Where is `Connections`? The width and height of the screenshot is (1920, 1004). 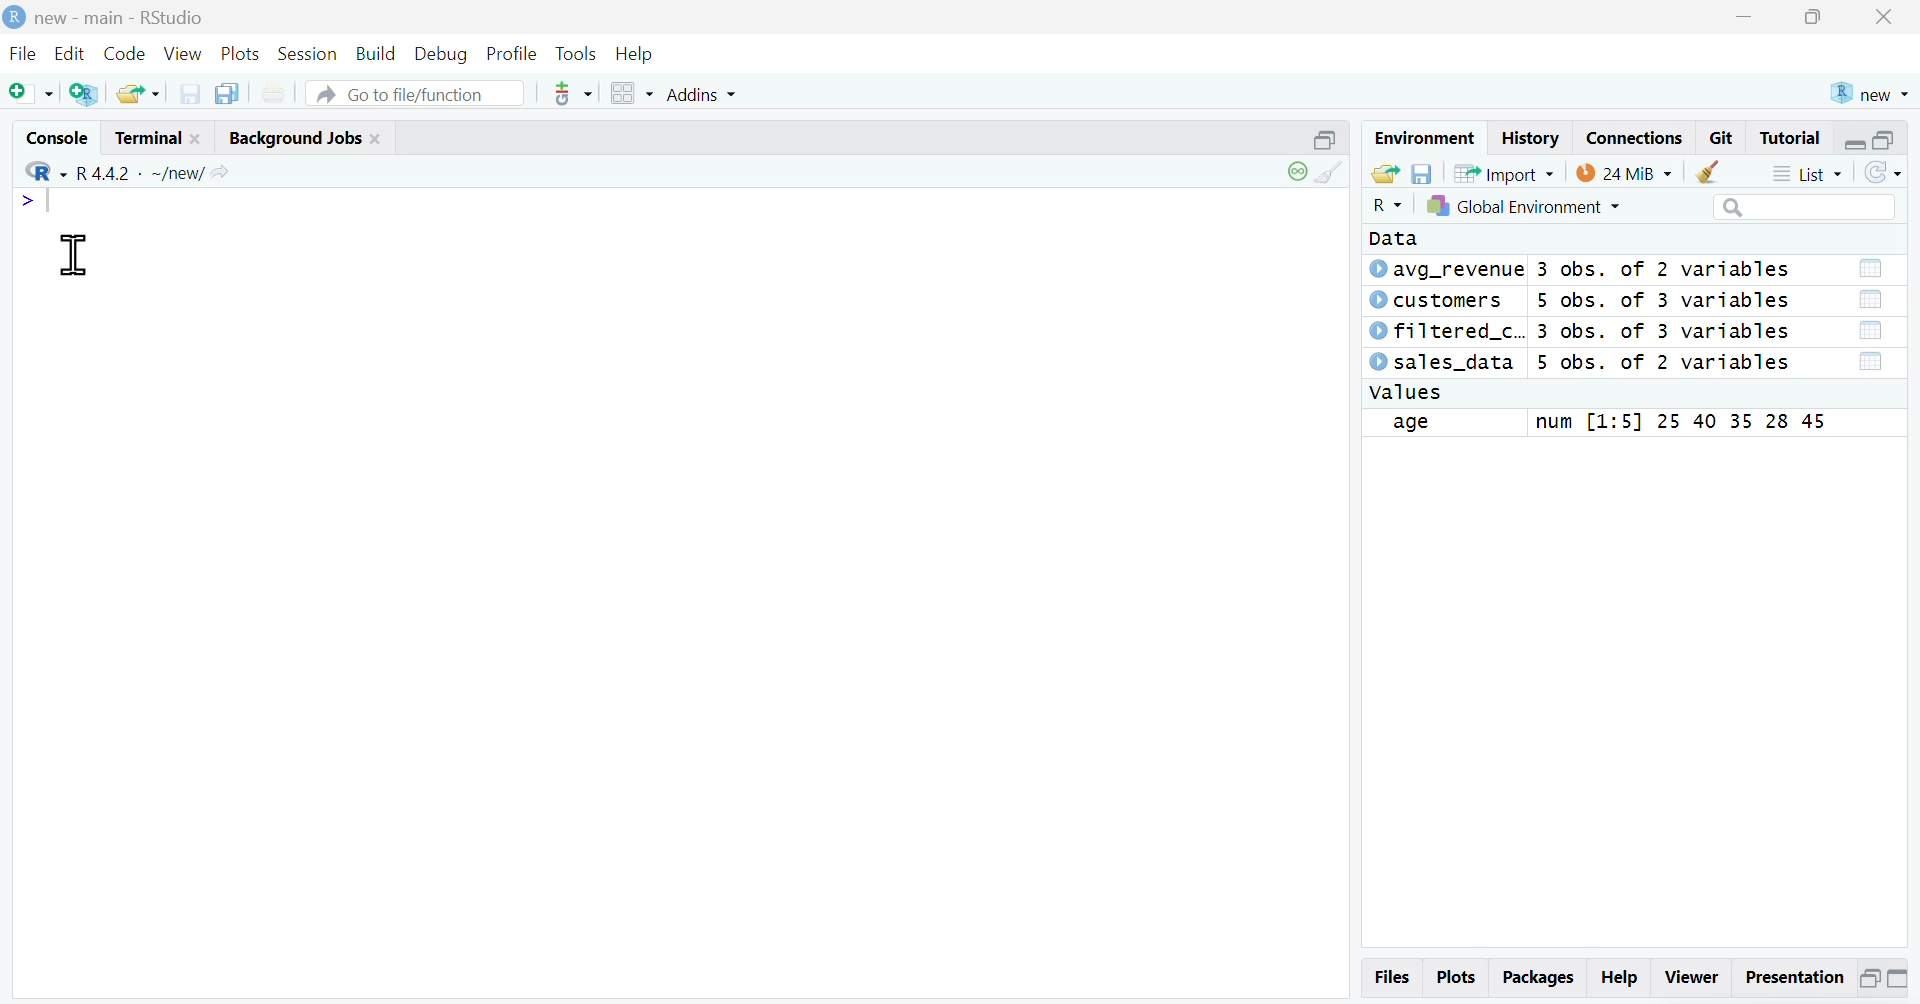
Connections is located at coordinates (1636, 138).